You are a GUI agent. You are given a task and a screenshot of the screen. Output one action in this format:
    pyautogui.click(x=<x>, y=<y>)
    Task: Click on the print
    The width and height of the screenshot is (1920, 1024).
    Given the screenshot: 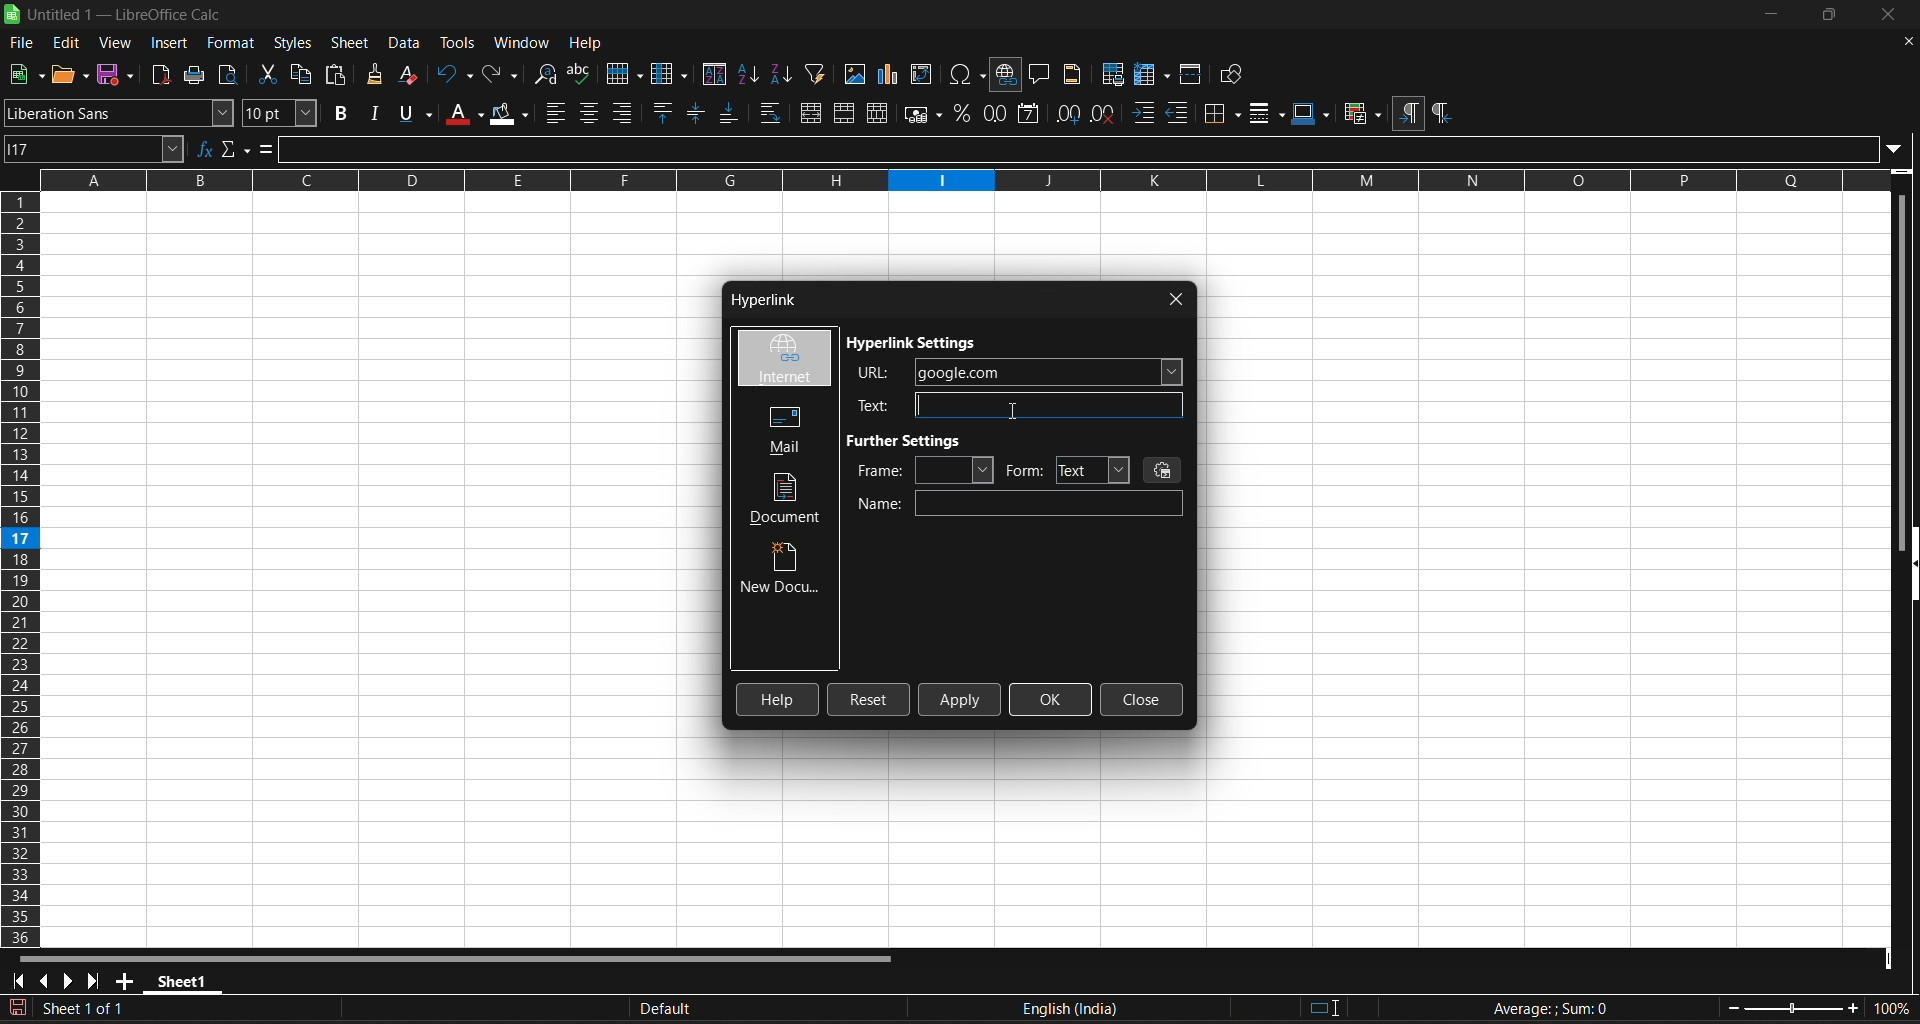 What is the action you would take?
    pyautogui.click(x=199, y=74)
    